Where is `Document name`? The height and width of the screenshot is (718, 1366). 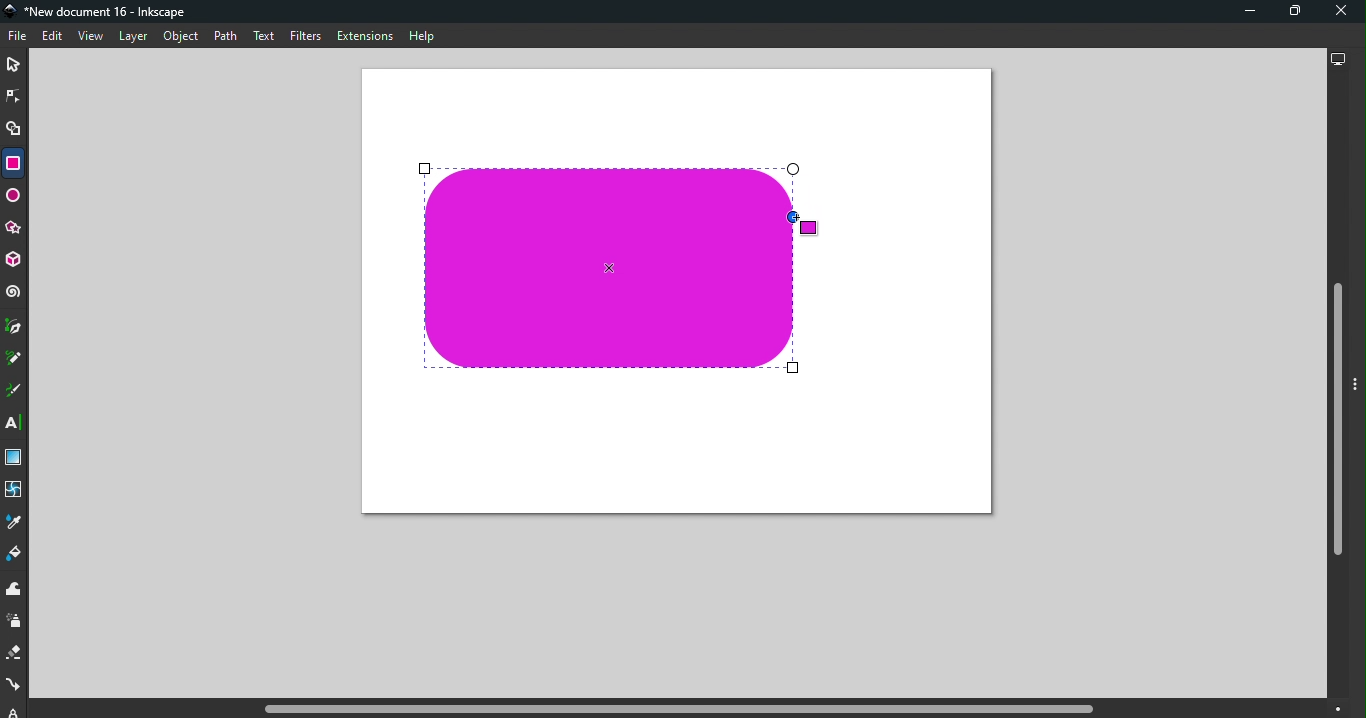 Document name is located at coordinates (100, 12).